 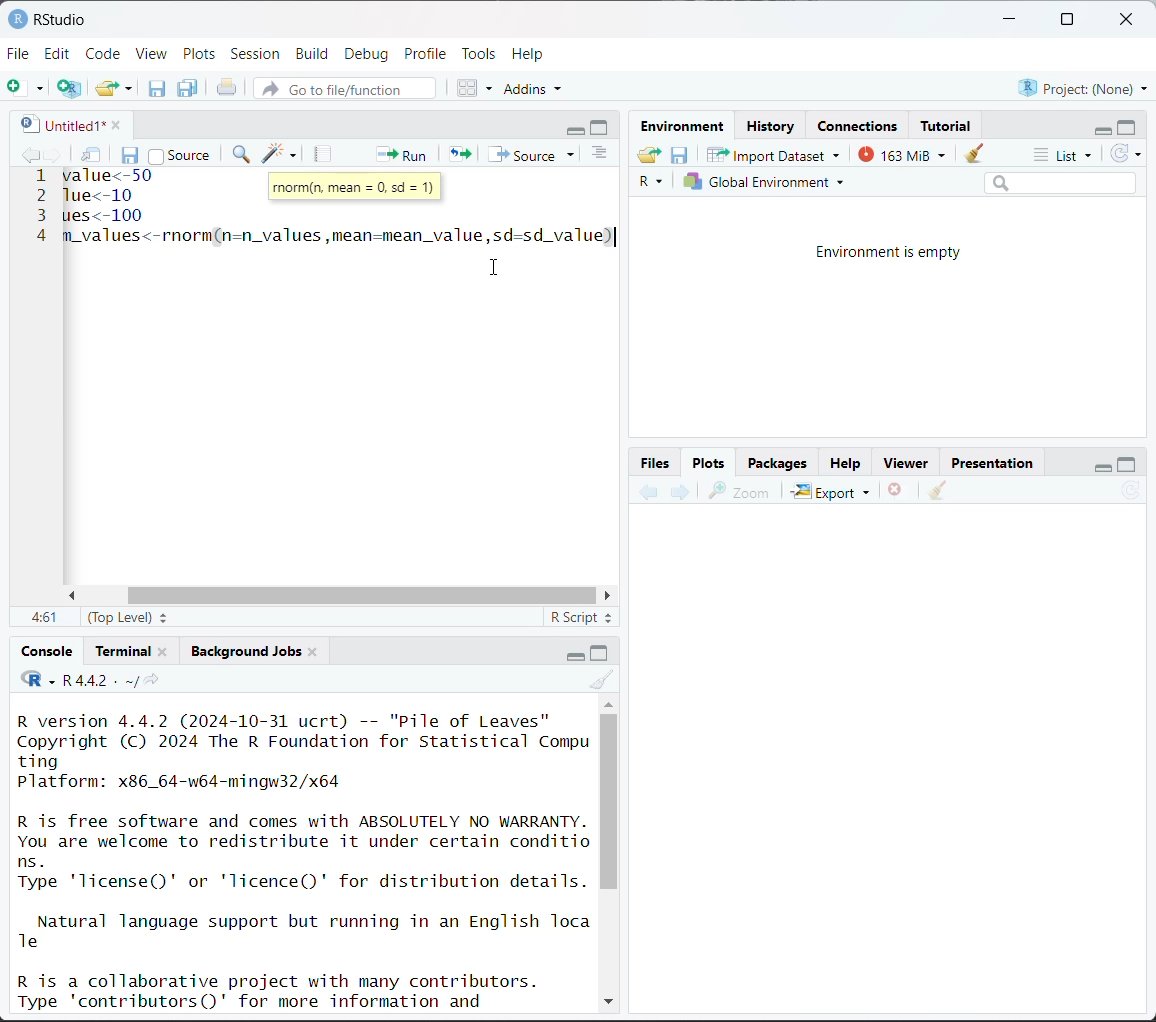 I want to click on untitled1, so click(x=58, y=124).